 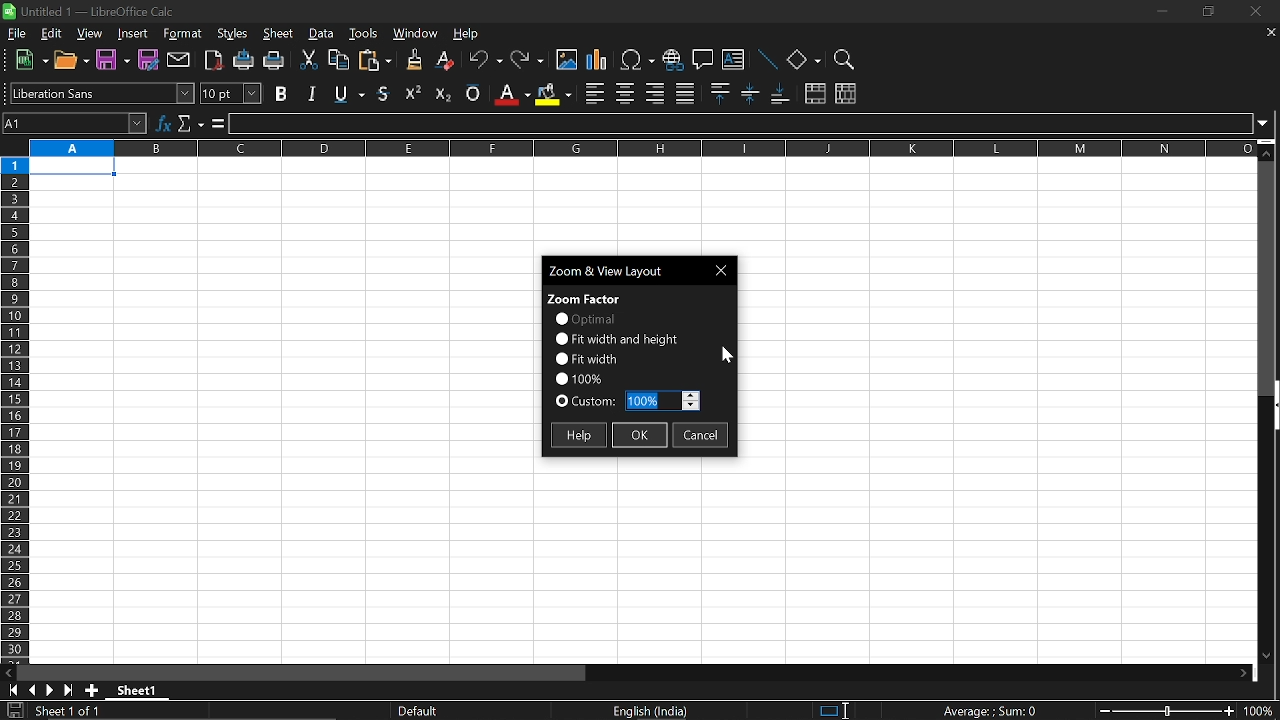 I want to click on italic, so click(x=312, y=93).